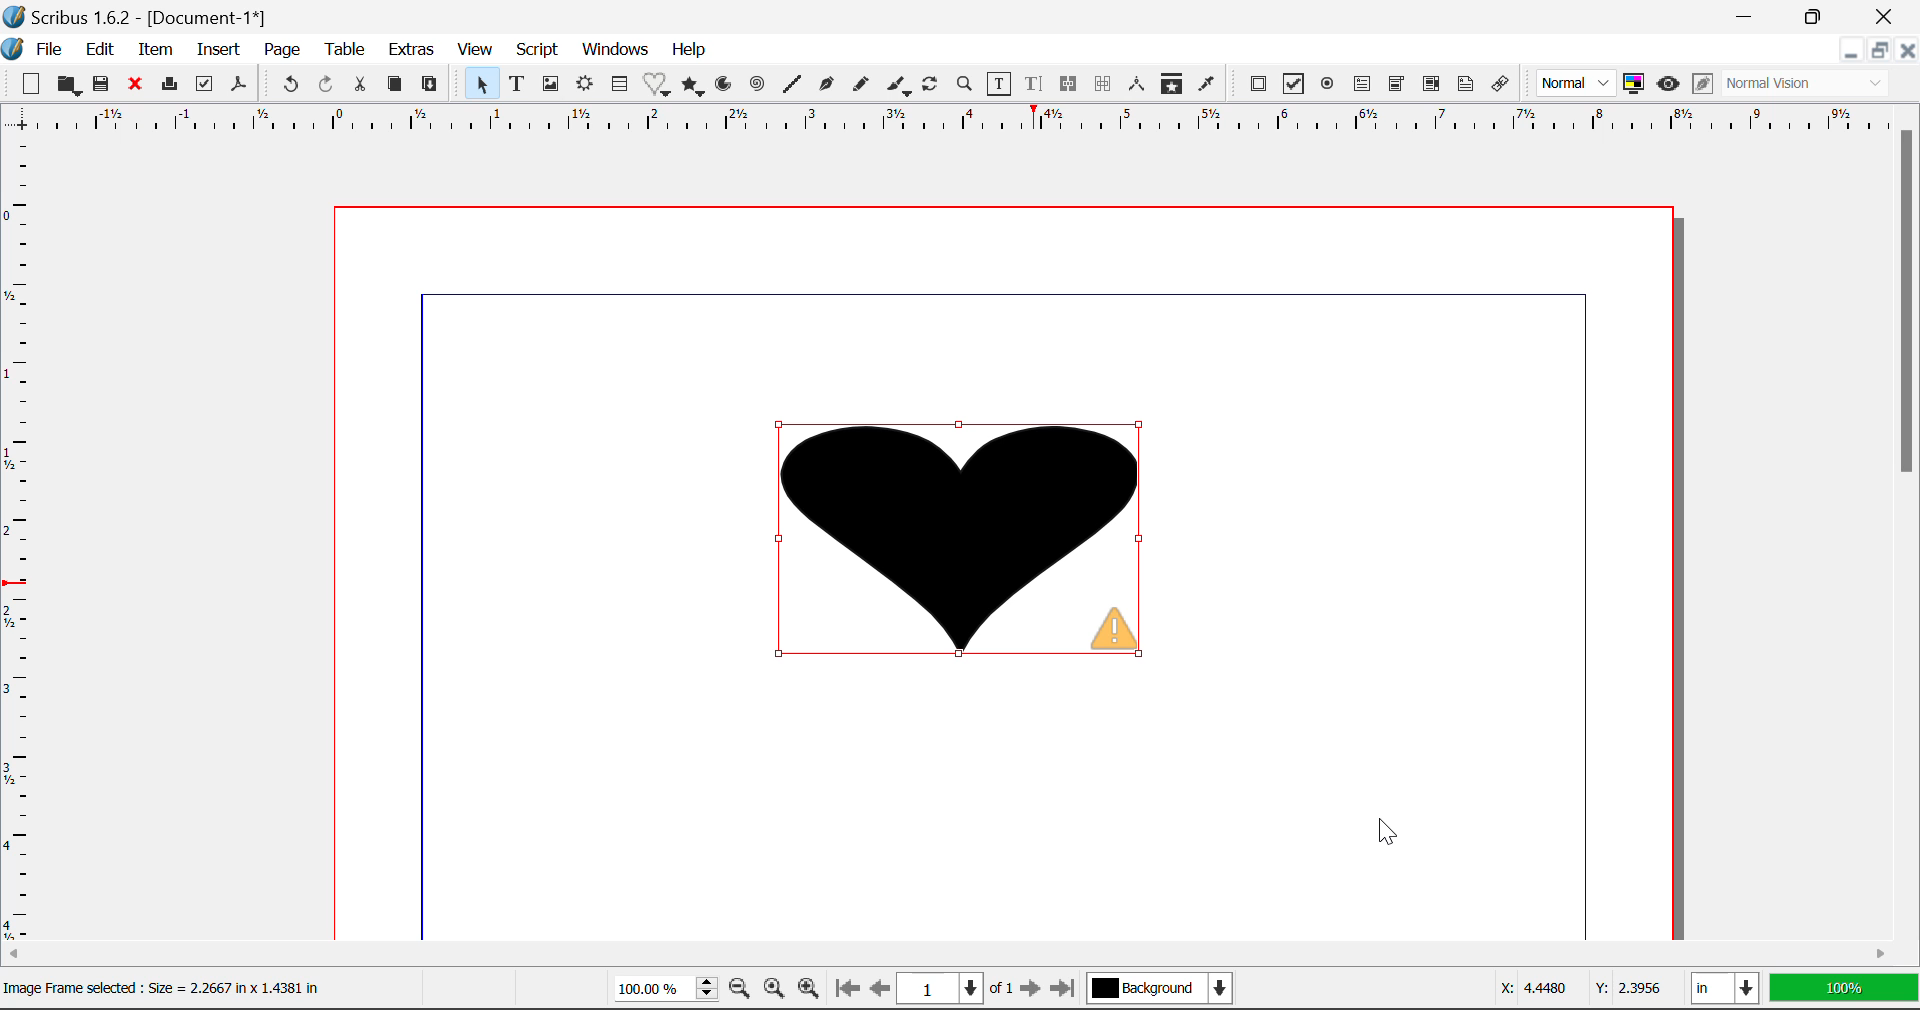 This screenshot has height=1010, width=1920. What do you see at coordinates (658, 86) in the screenshot?
I see `Insert Special Shapes` at bounding box center [658, 86].